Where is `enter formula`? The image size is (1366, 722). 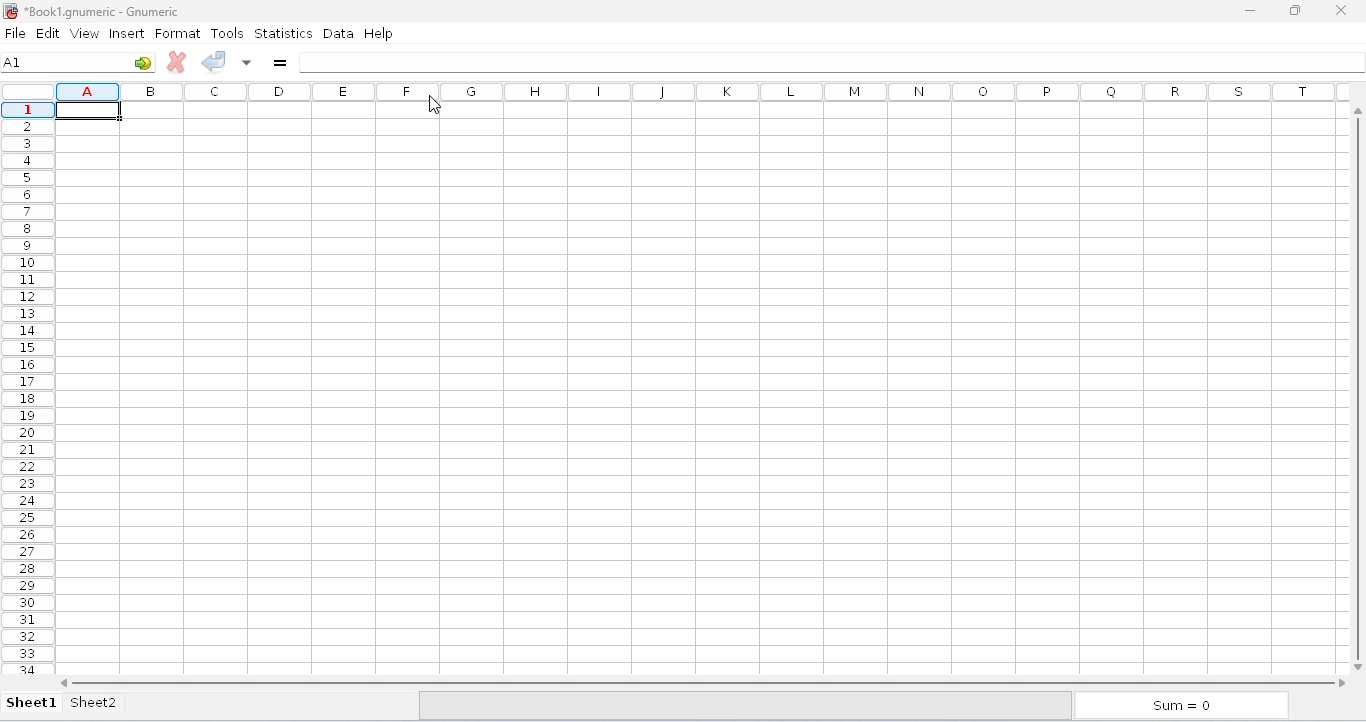 enter formula is located at coordinates (280, 62).